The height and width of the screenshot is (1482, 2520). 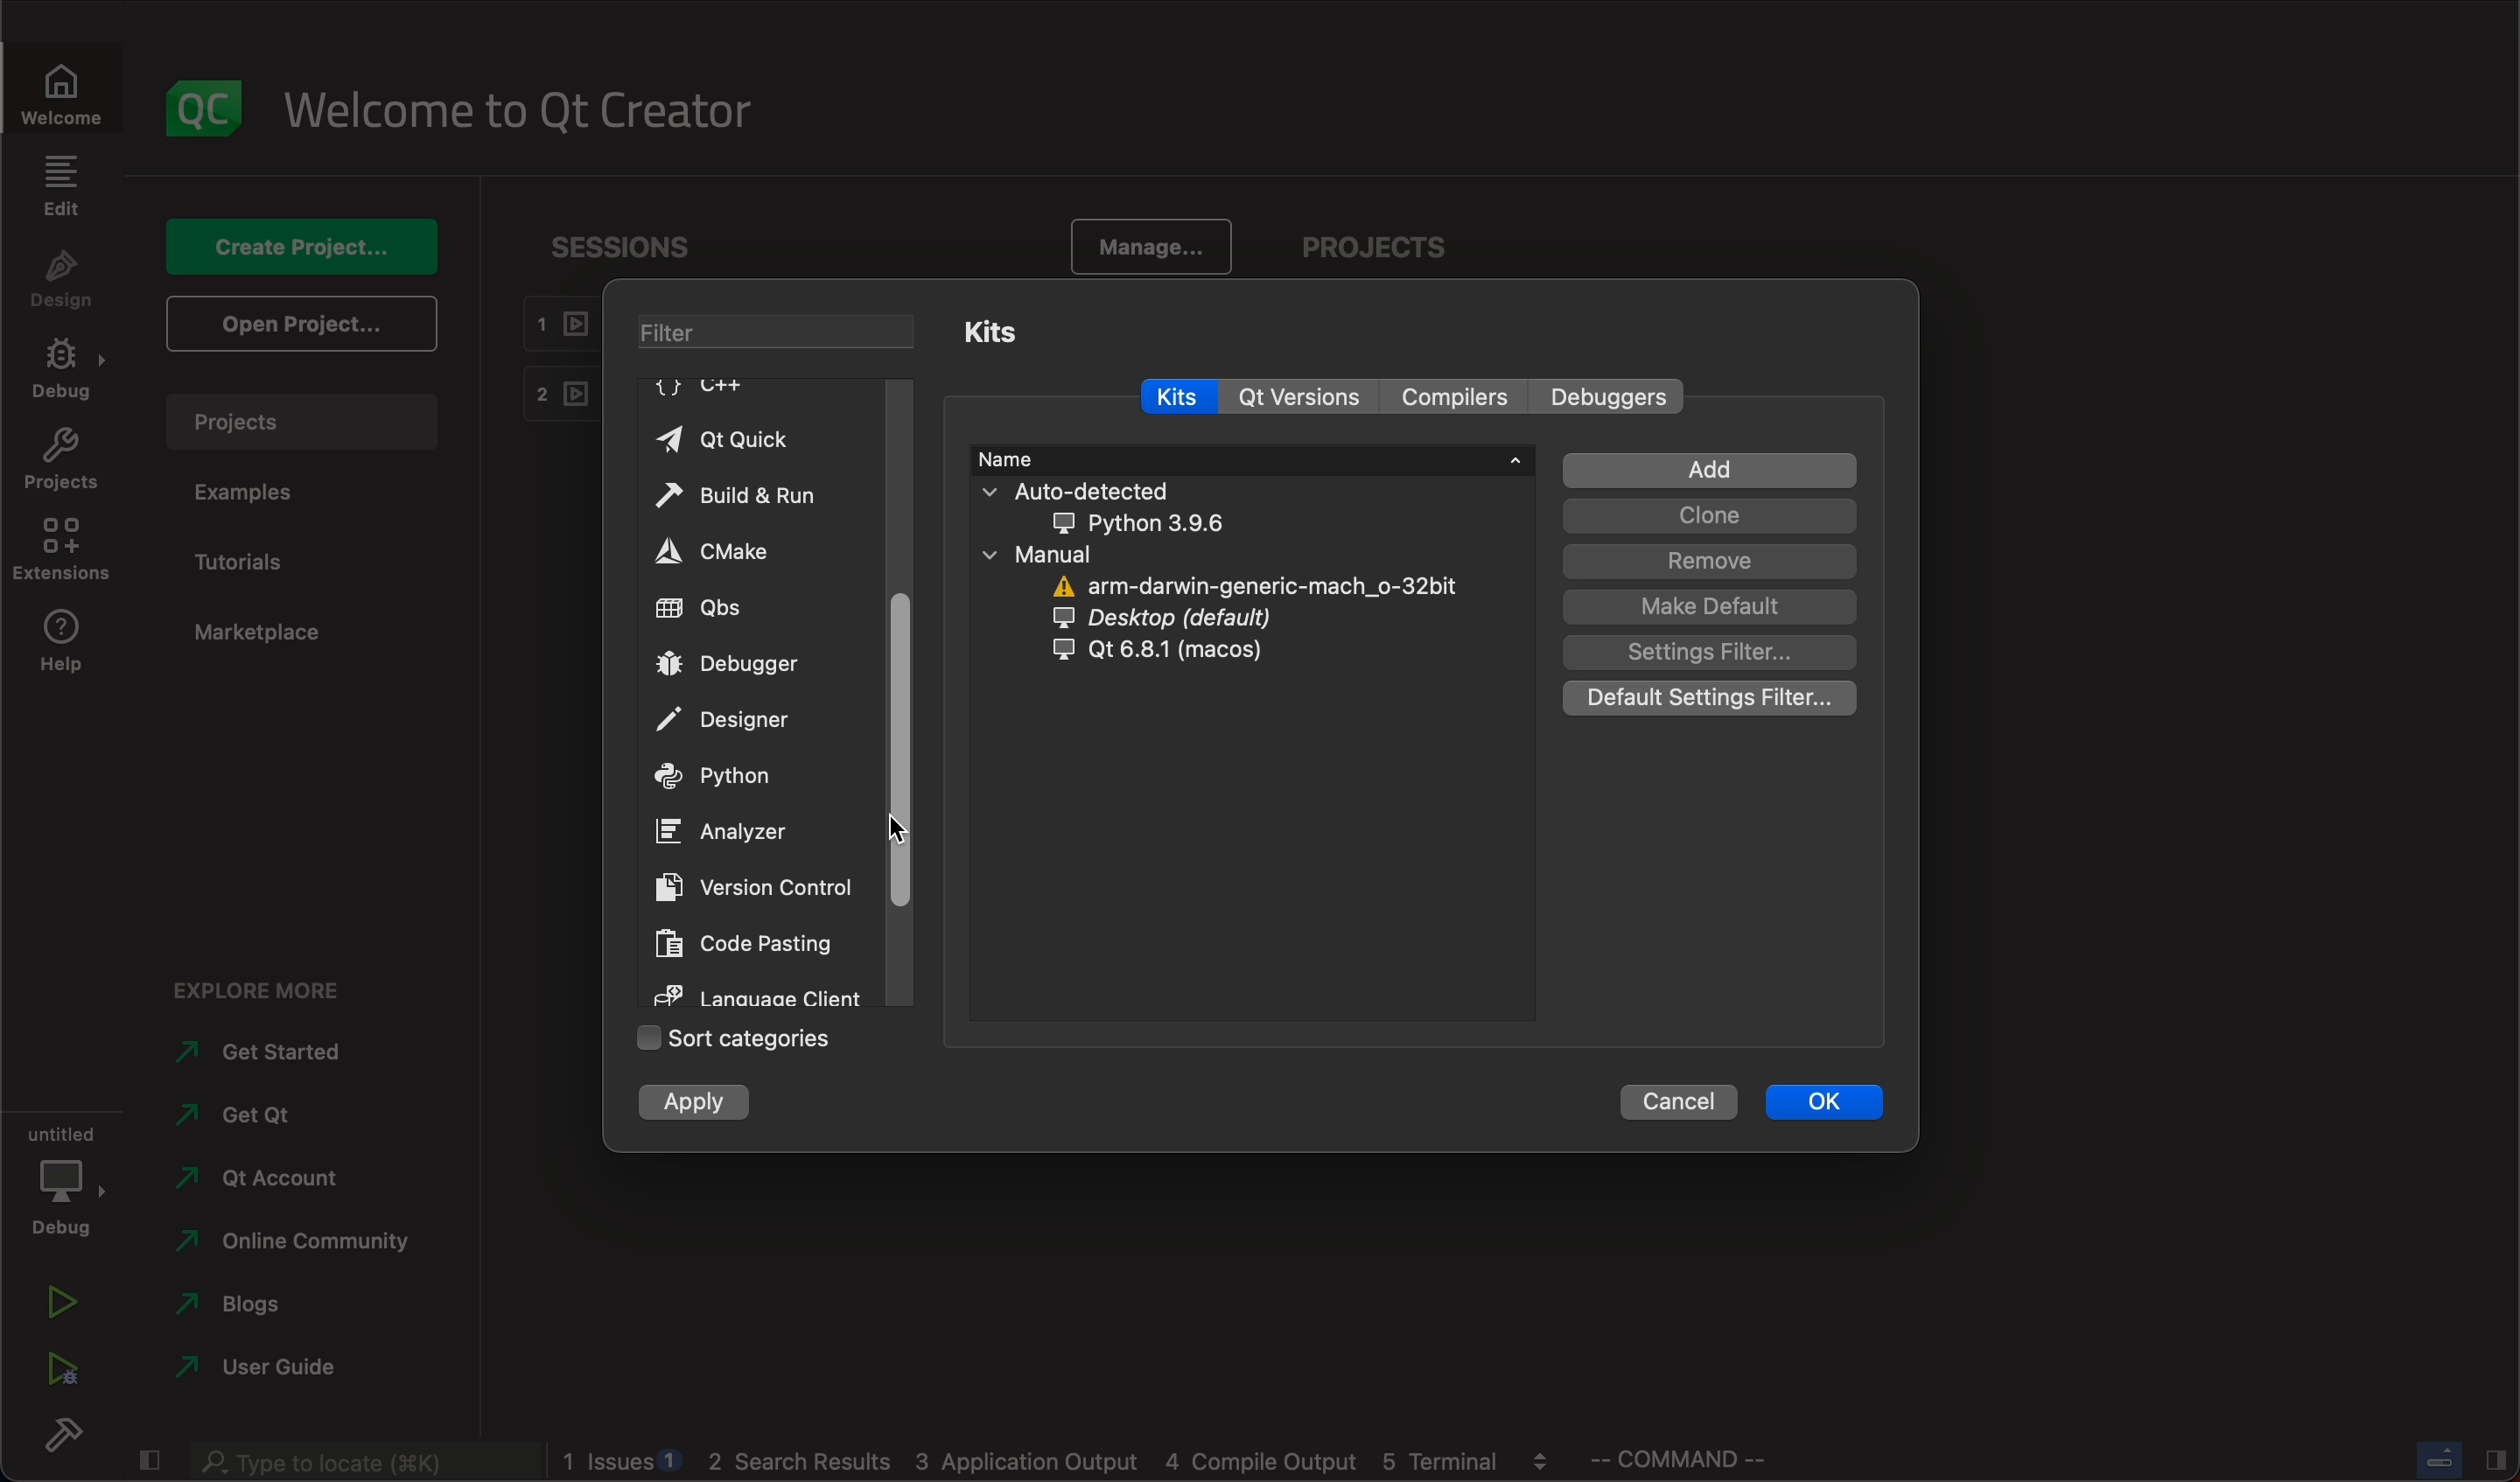 I want to click on run debug, so click(x=54, y=1373).